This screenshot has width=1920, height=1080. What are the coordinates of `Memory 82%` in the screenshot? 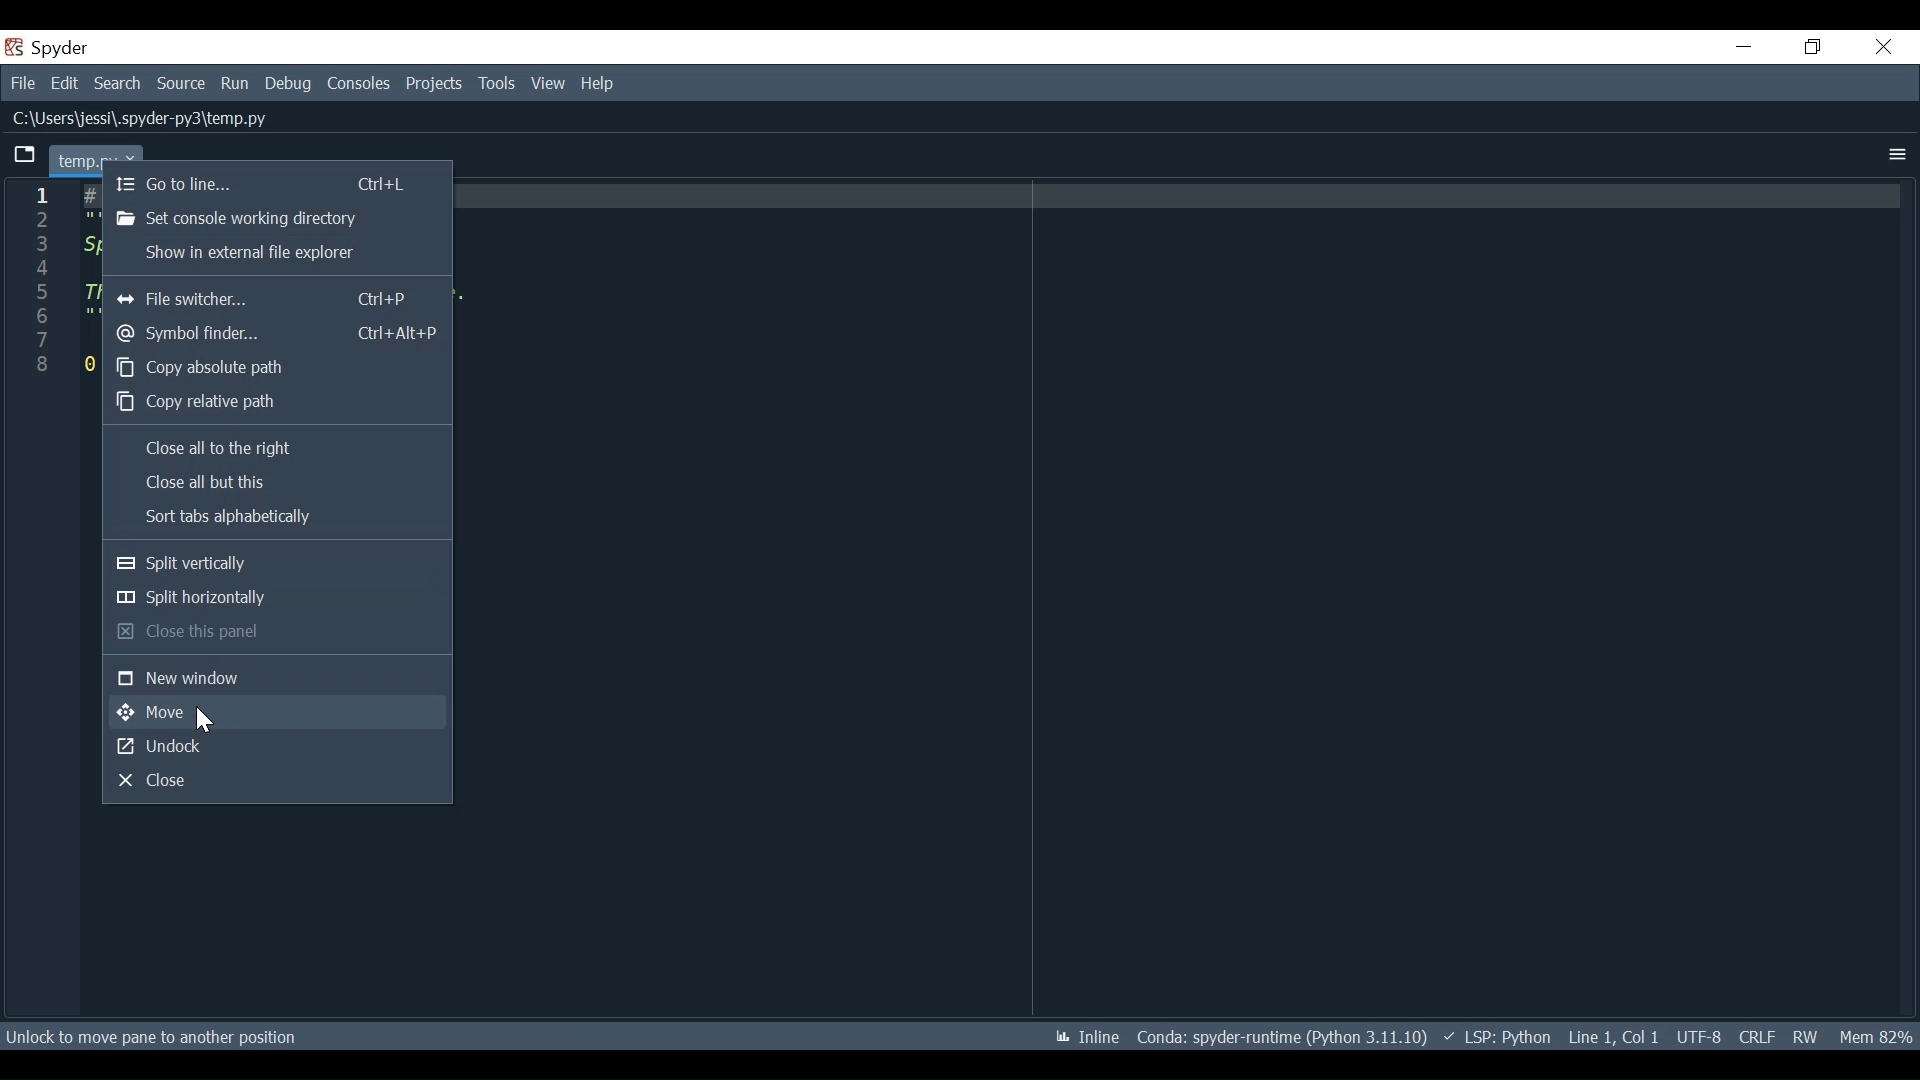 It's located at (1875, 1035).